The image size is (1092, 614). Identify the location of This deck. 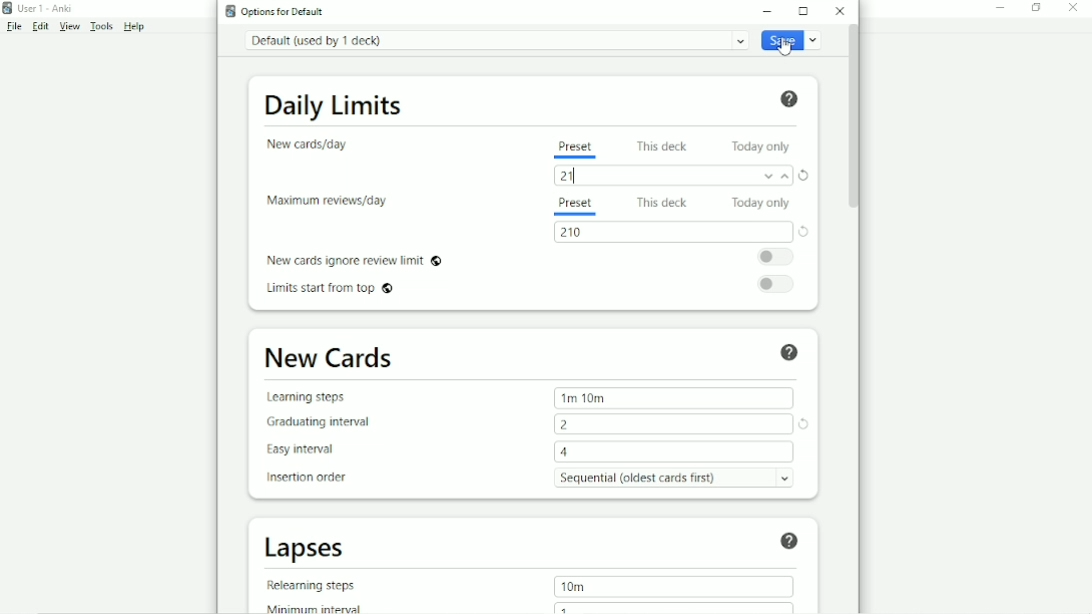
(665, 146).